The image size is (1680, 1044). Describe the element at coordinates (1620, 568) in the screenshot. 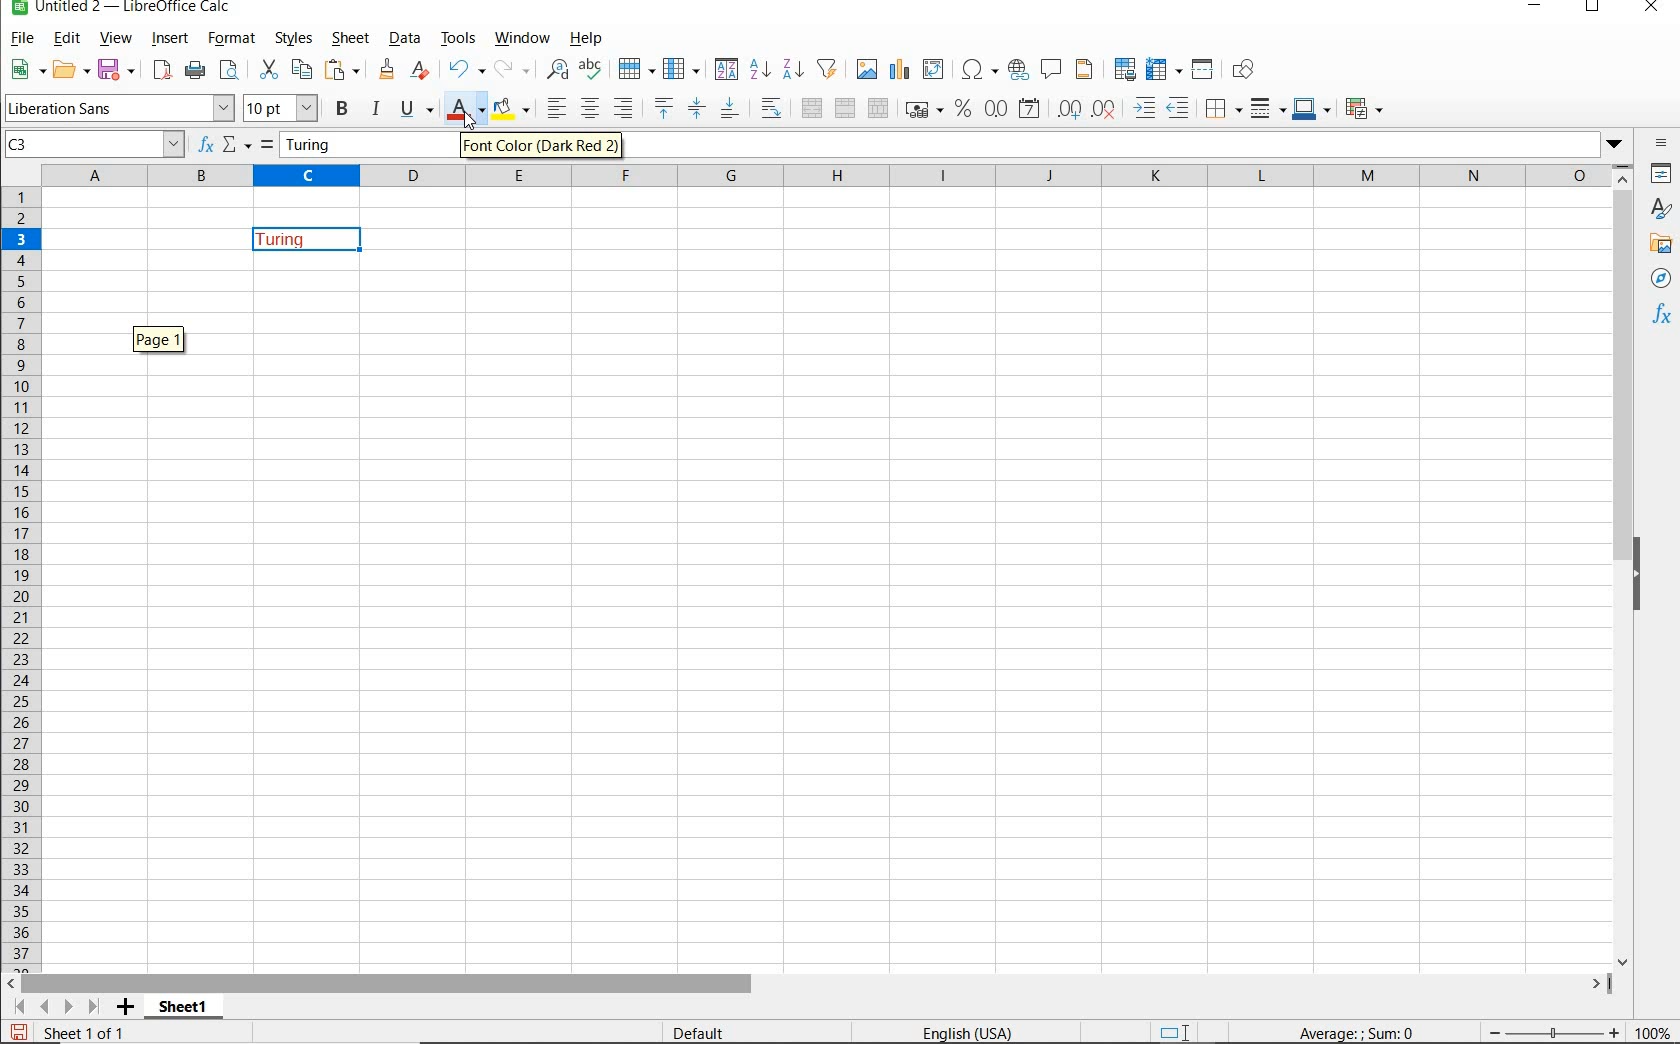

I see `SCROLLBAR` at that location.